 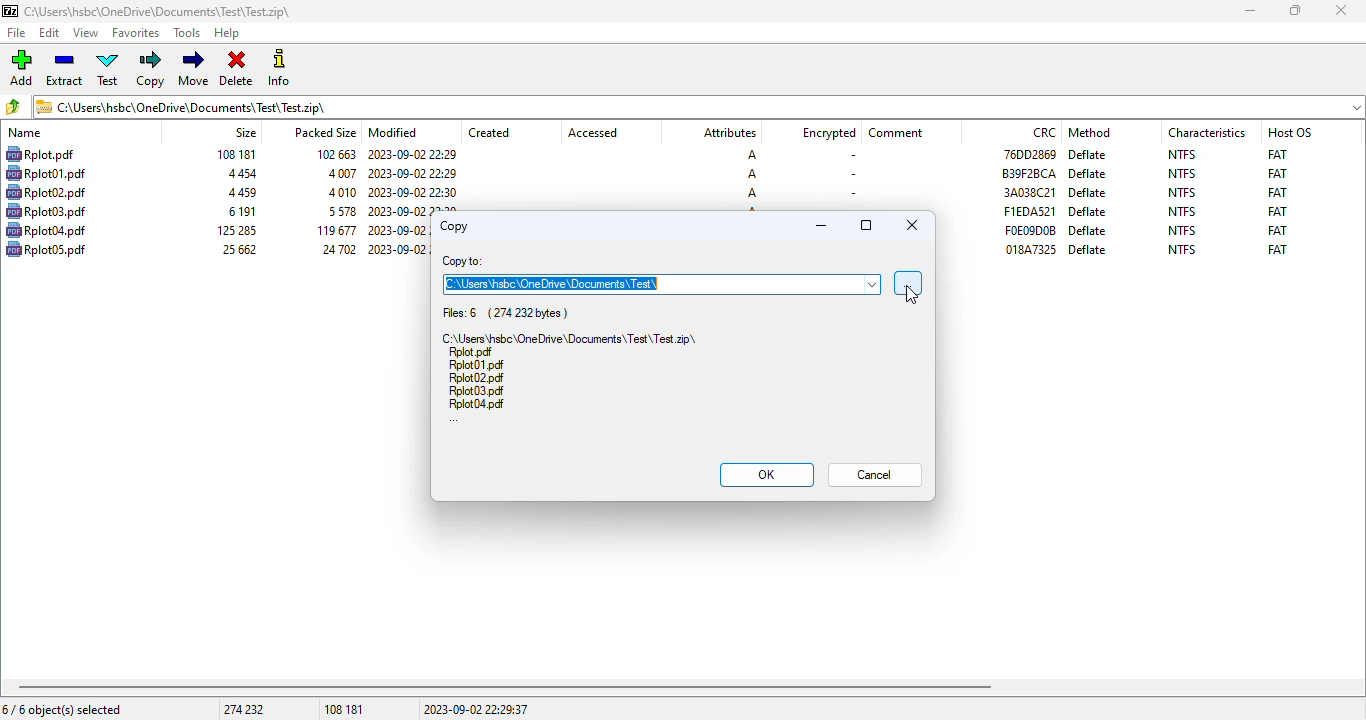 I want to click on 6/6 object(s) selected, so click(x=62, y=709).